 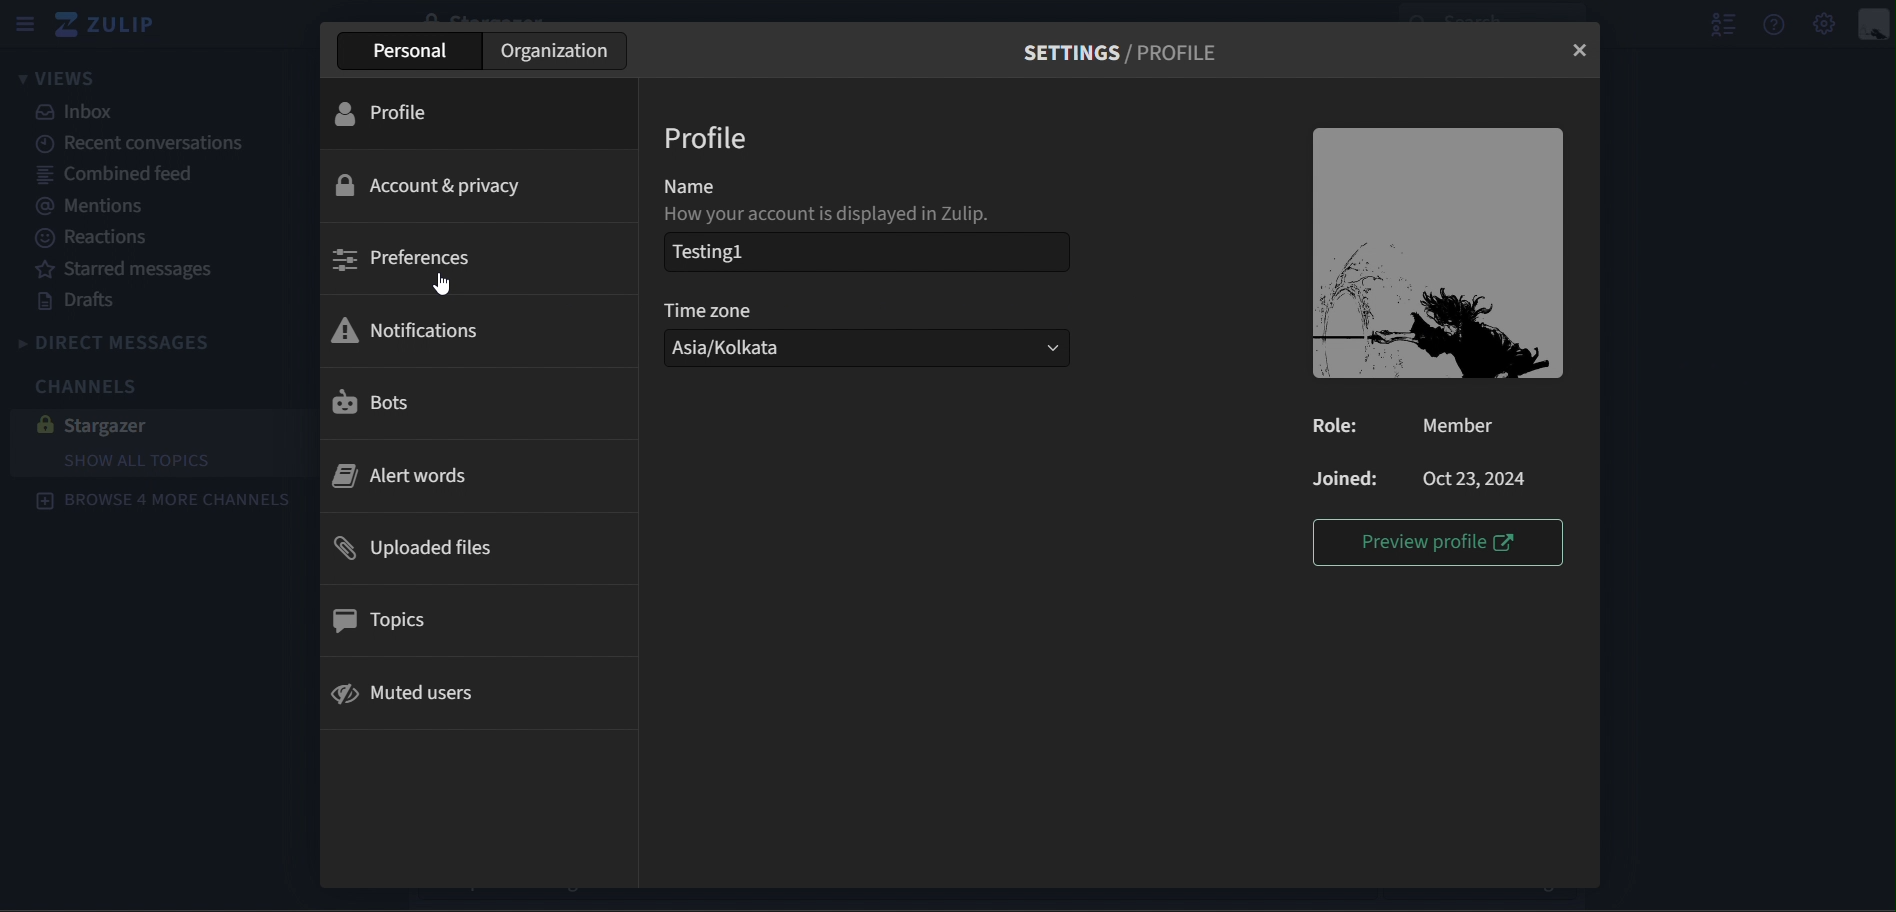 I want to click on stargazer, so click(x=148, y=425).